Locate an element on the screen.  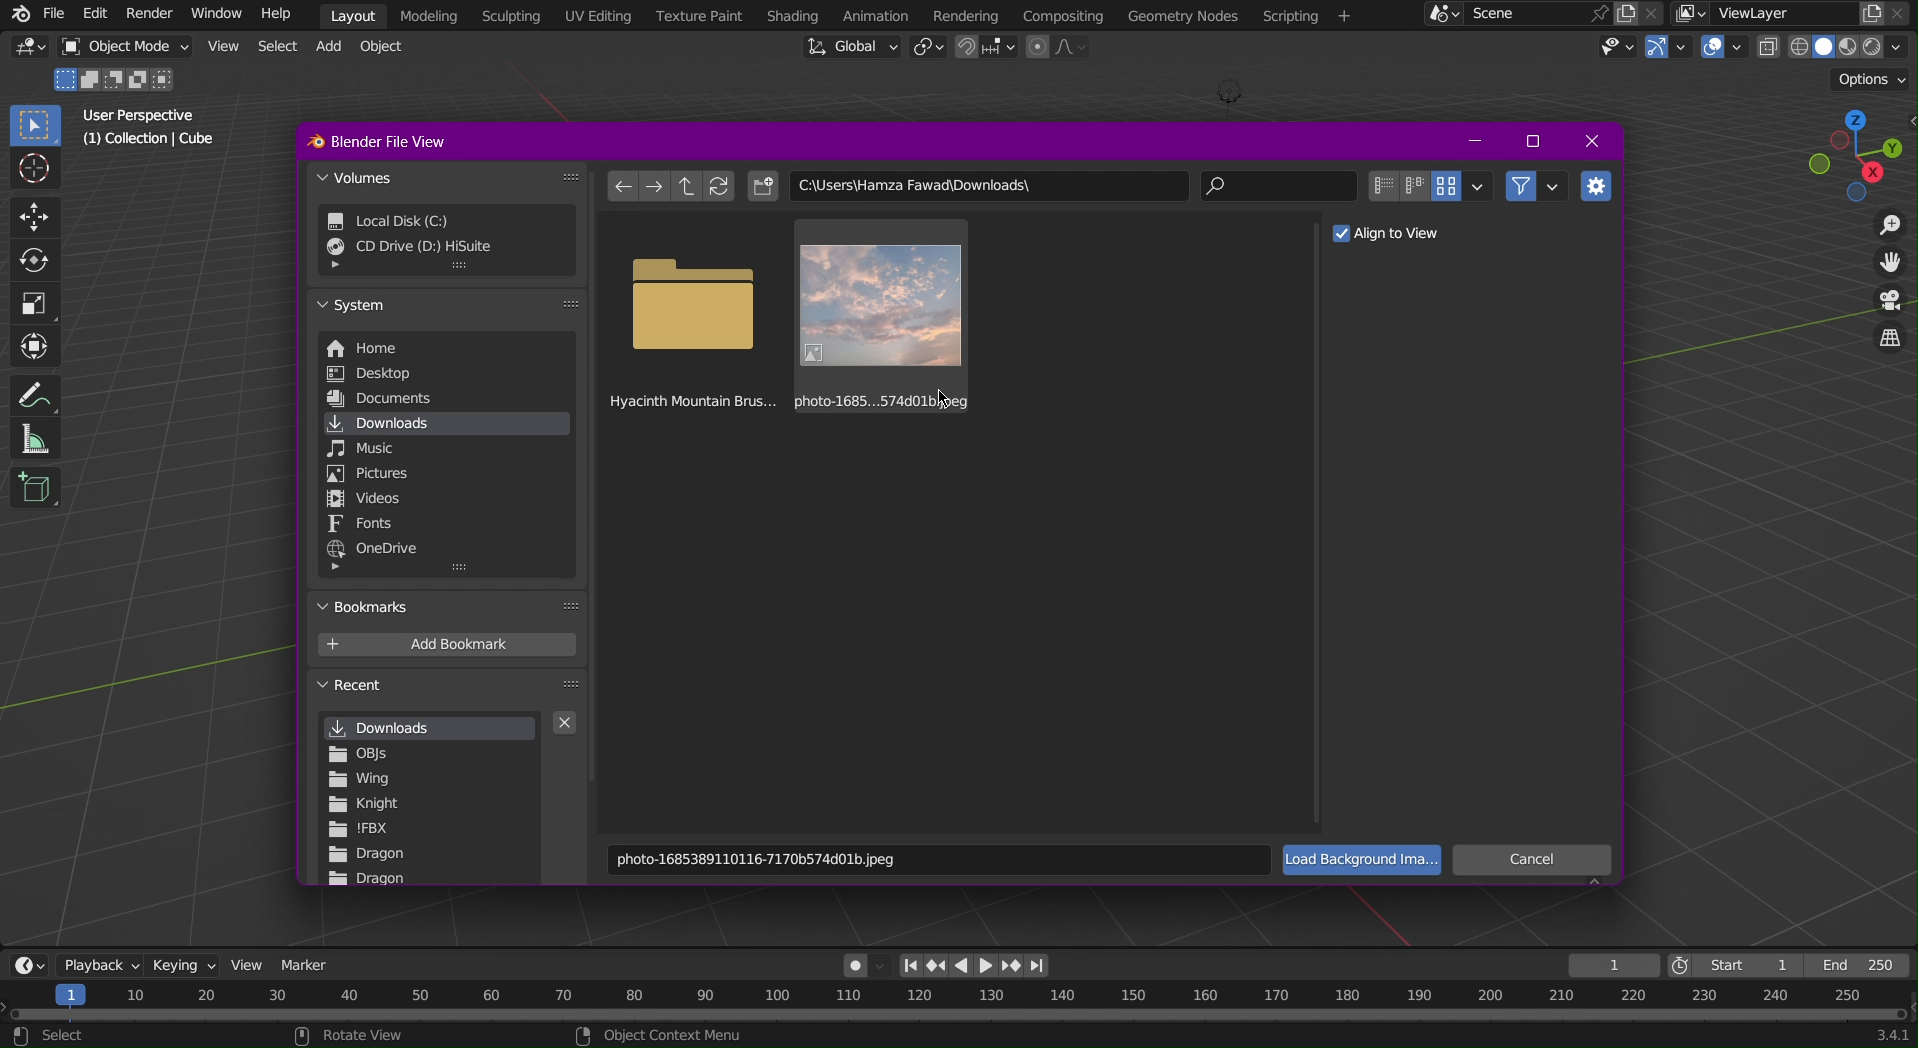
Object is located at coordinates (389, 50).